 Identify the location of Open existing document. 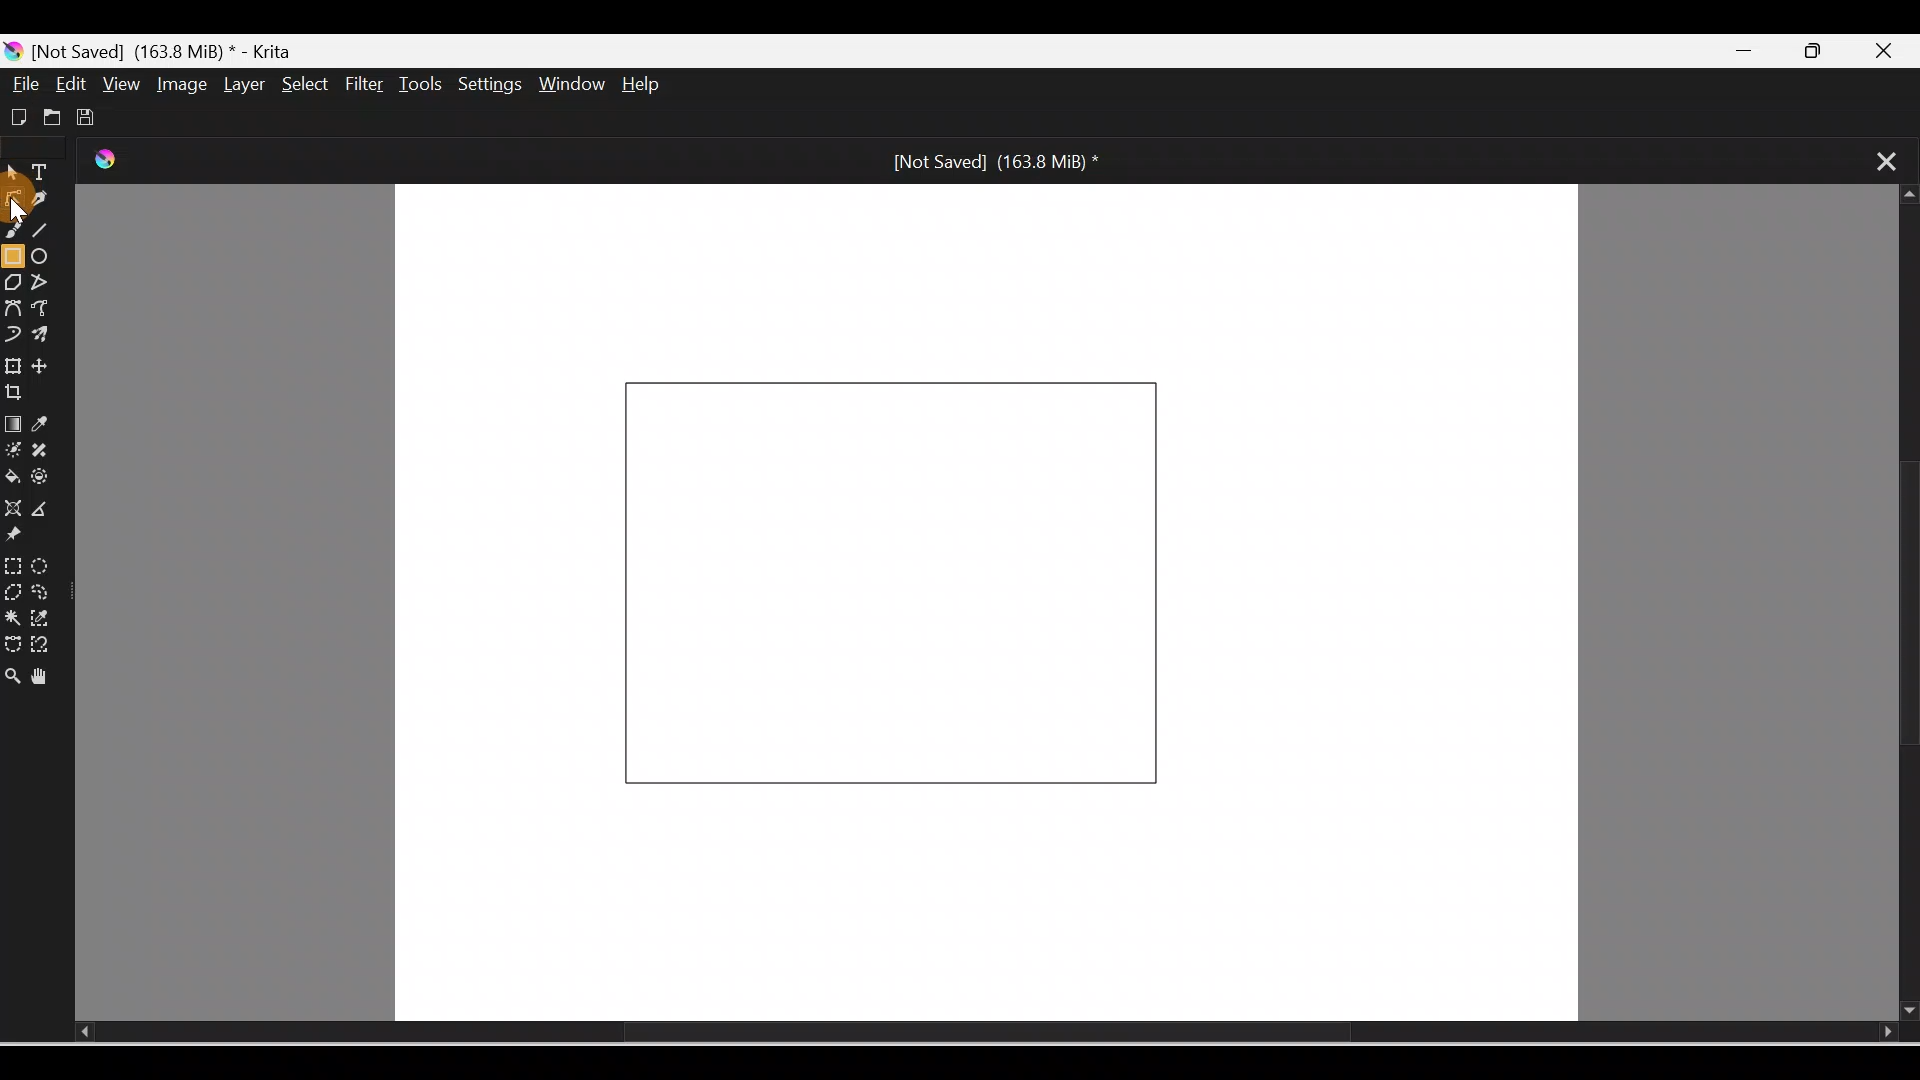
(49, 117).